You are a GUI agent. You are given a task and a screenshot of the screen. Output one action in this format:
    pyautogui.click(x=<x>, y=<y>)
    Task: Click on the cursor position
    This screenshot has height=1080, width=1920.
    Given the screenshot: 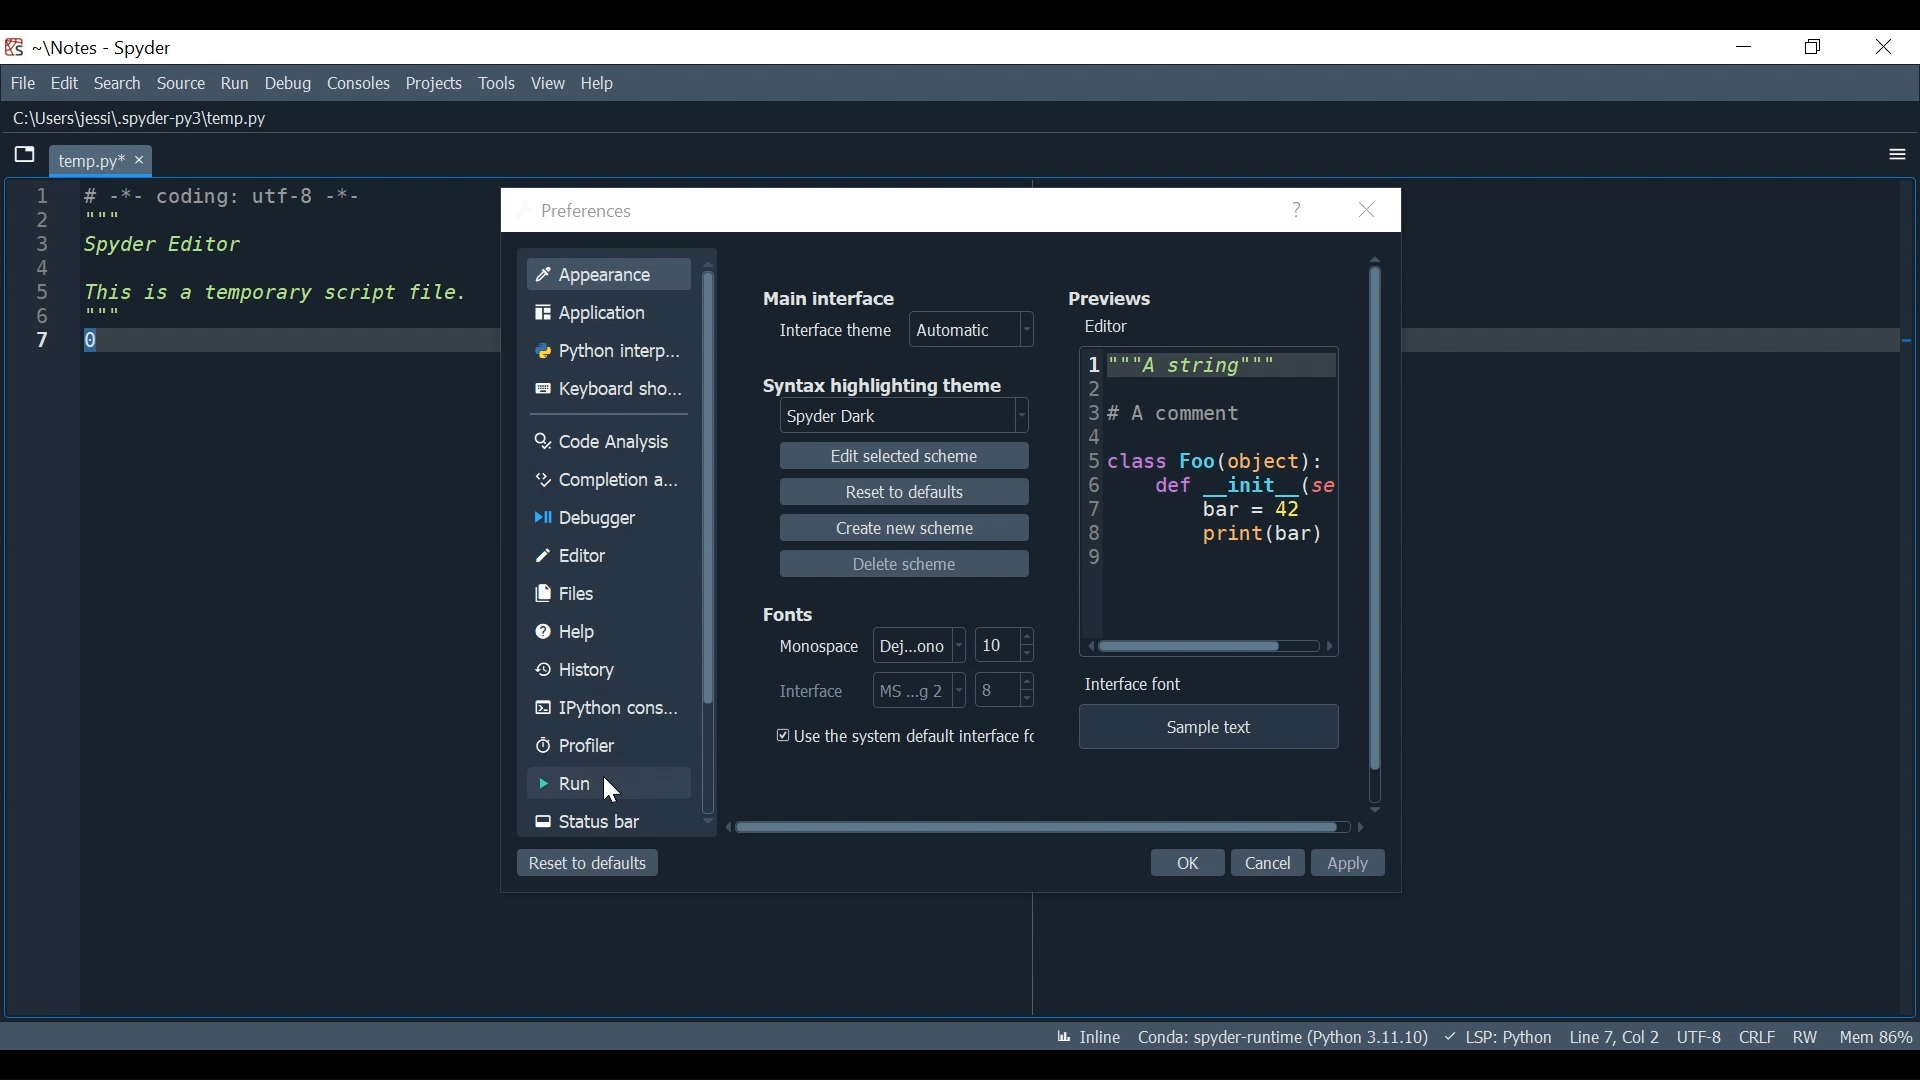 What is the action you would take?
    pyautogui.click(x=1614, y=1037)
    